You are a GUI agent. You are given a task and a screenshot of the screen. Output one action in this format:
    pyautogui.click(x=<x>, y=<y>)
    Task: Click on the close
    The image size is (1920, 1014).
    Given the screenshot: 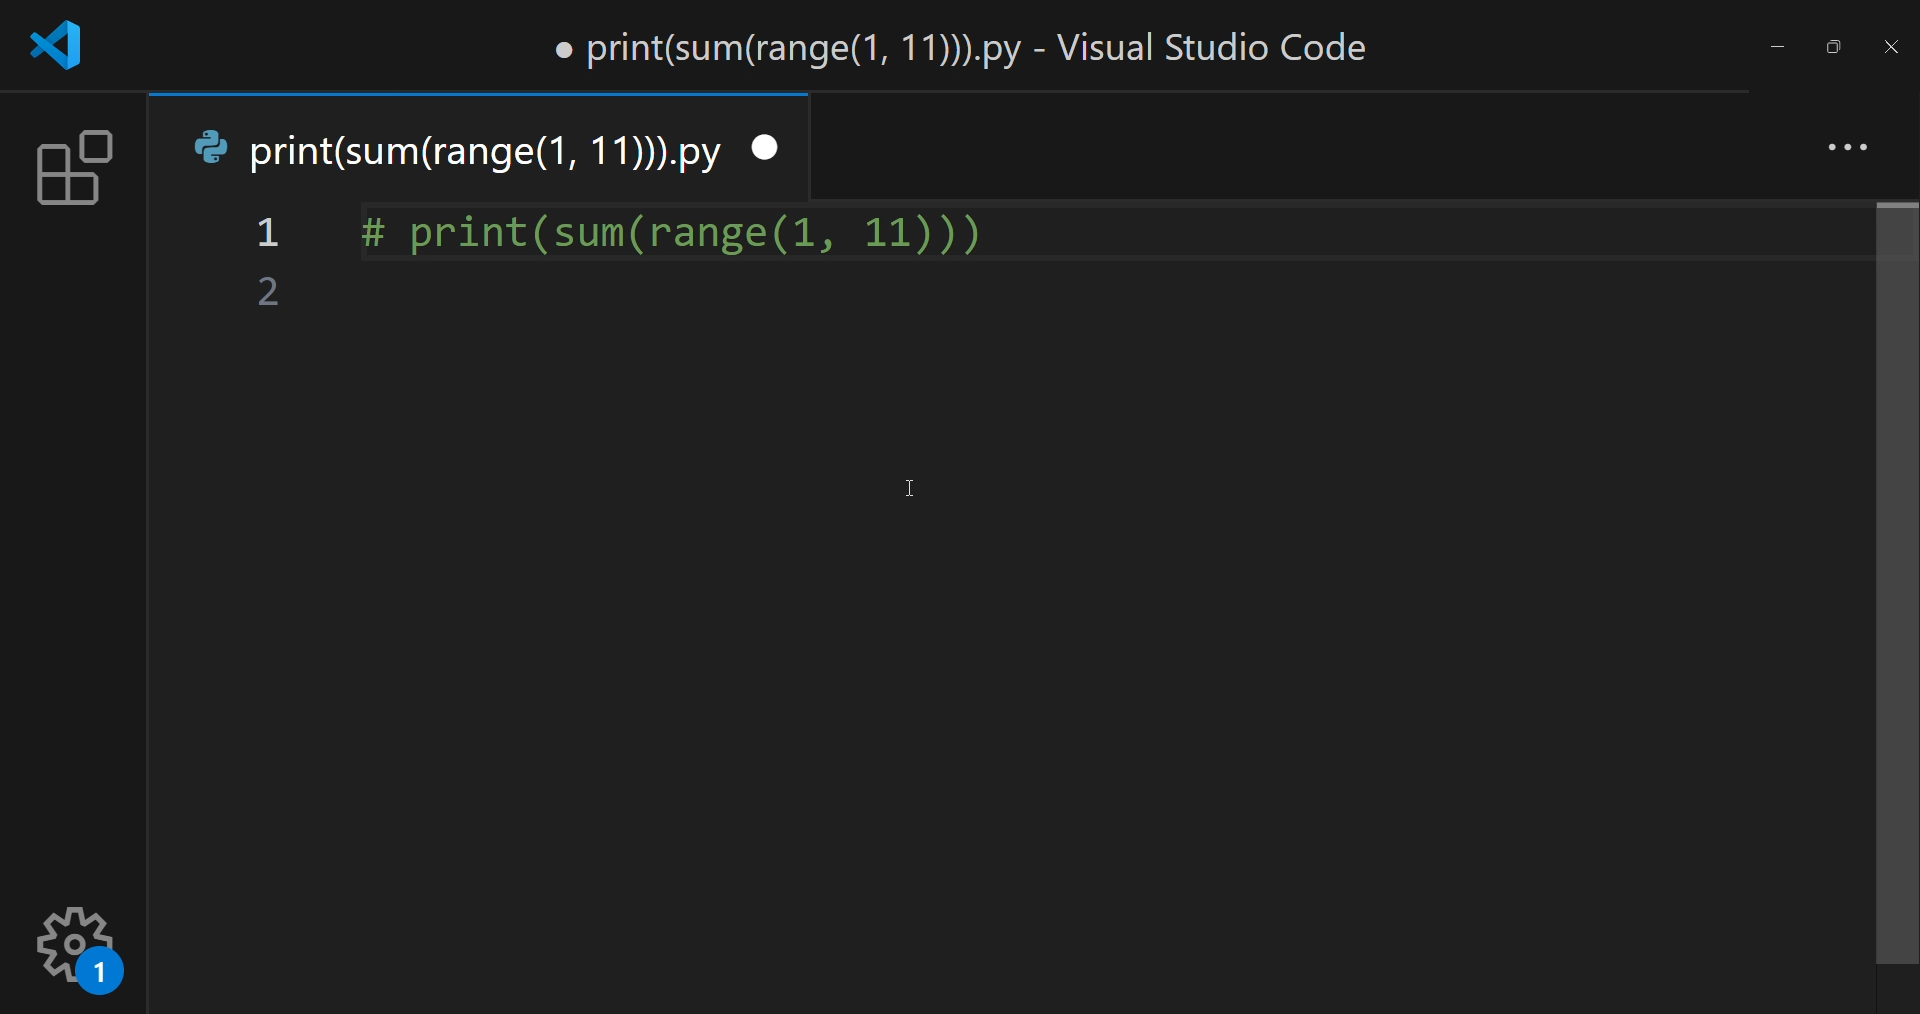 What is the action you would take?
    pyautogui.click(x=1890, y=48)
    